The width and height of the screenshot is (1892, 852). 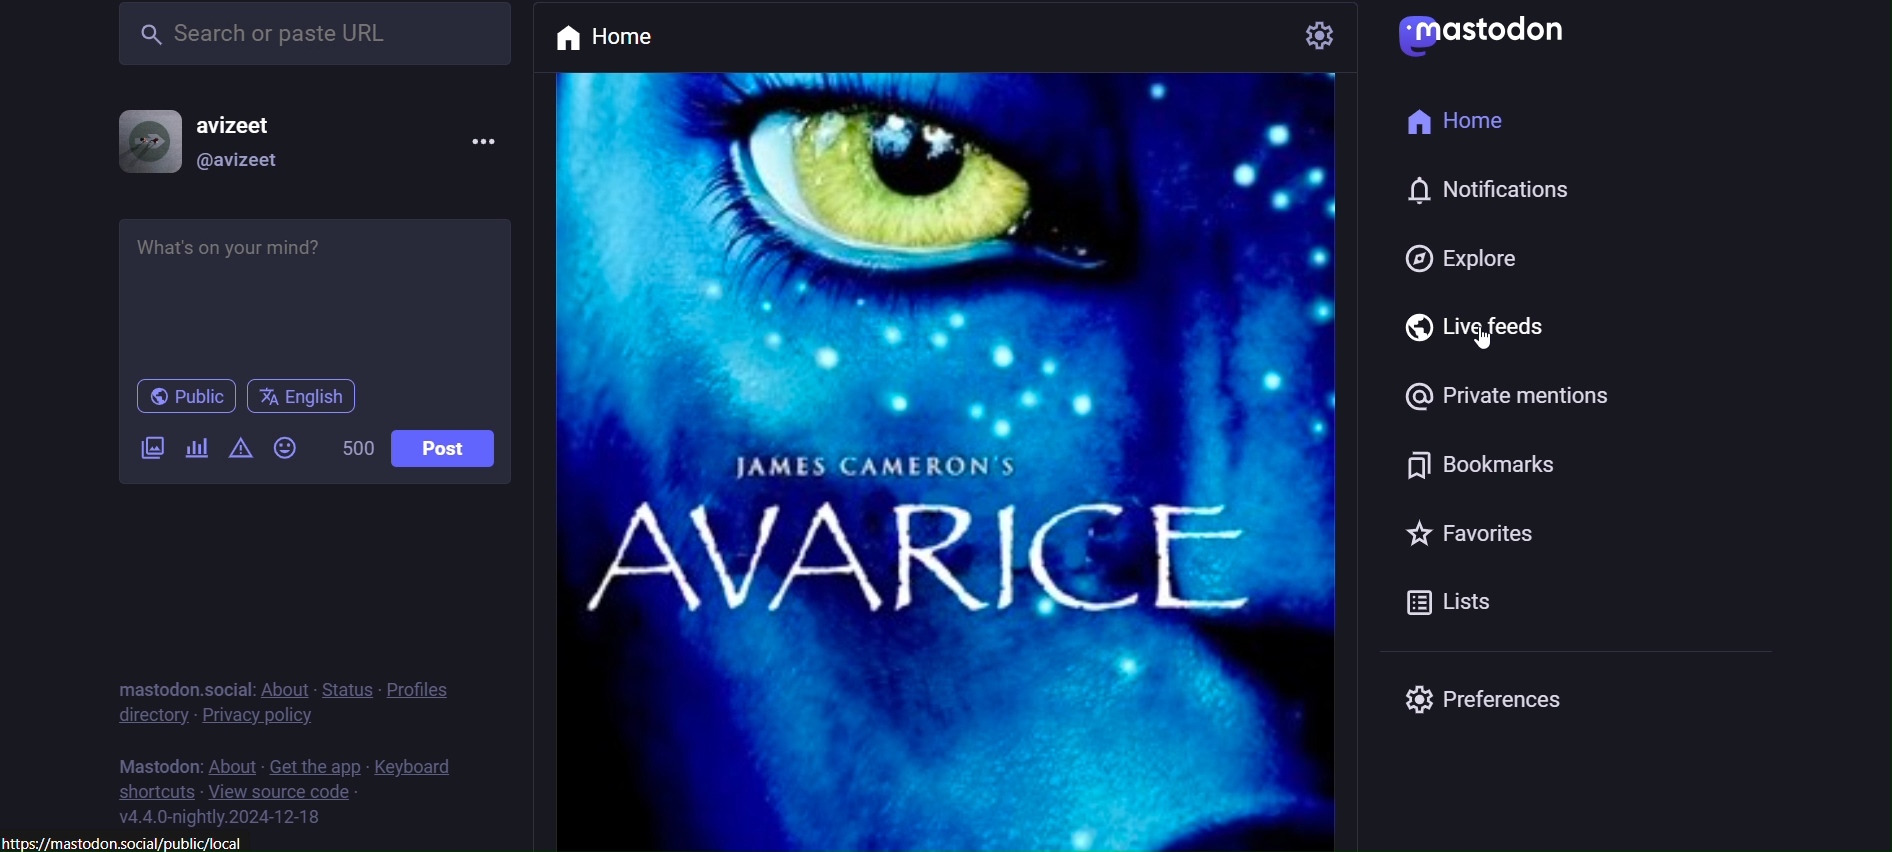 I want to click on public, so click(x=181, y=397).